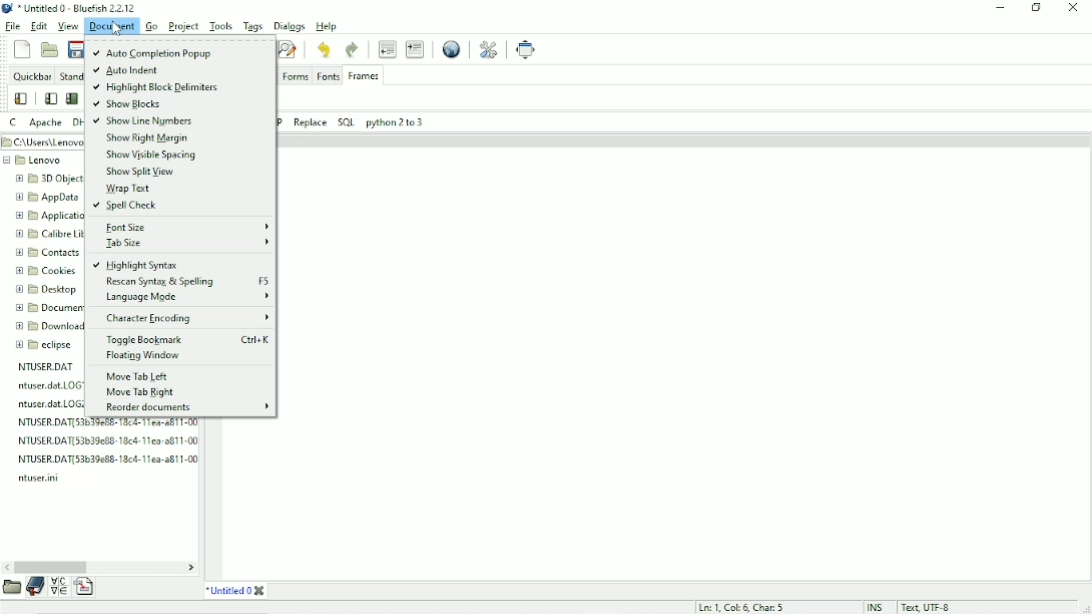  Describe the element at coordinates (21, 48) in the screenshot. I see `New file` at that location.